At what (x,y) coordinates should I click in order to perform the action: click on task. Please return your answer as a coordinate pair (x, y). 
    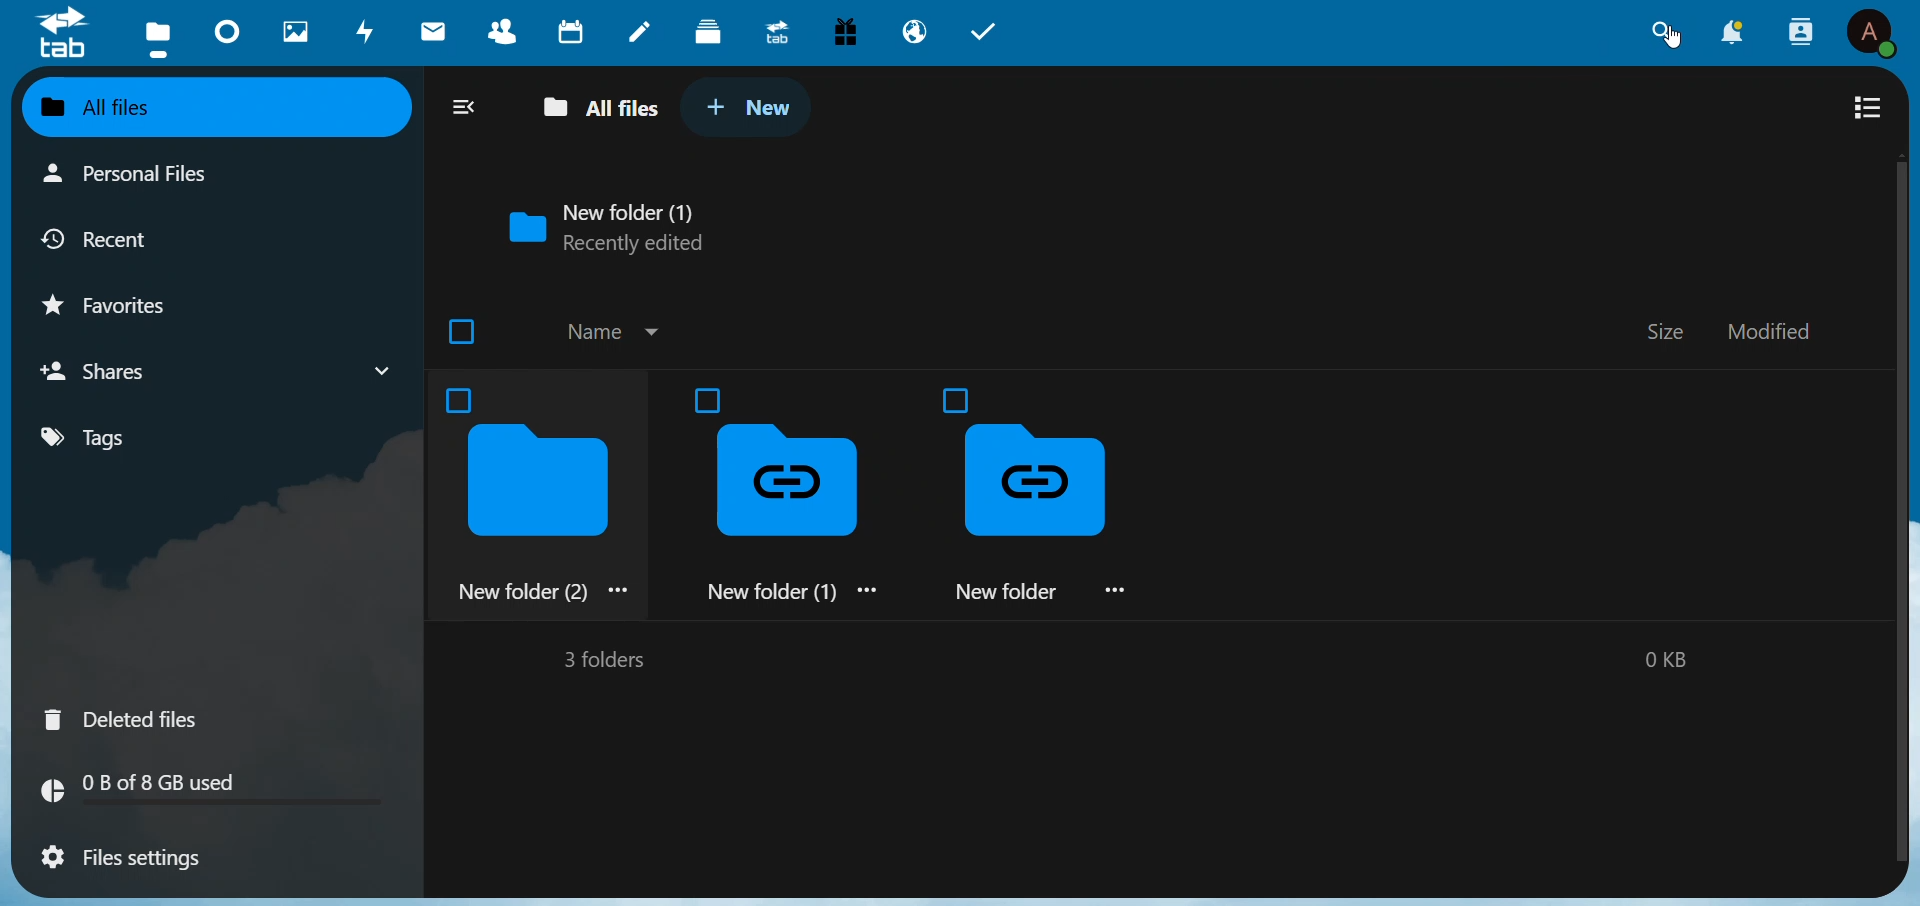
    Looking at the image, I should click on (990, 32).